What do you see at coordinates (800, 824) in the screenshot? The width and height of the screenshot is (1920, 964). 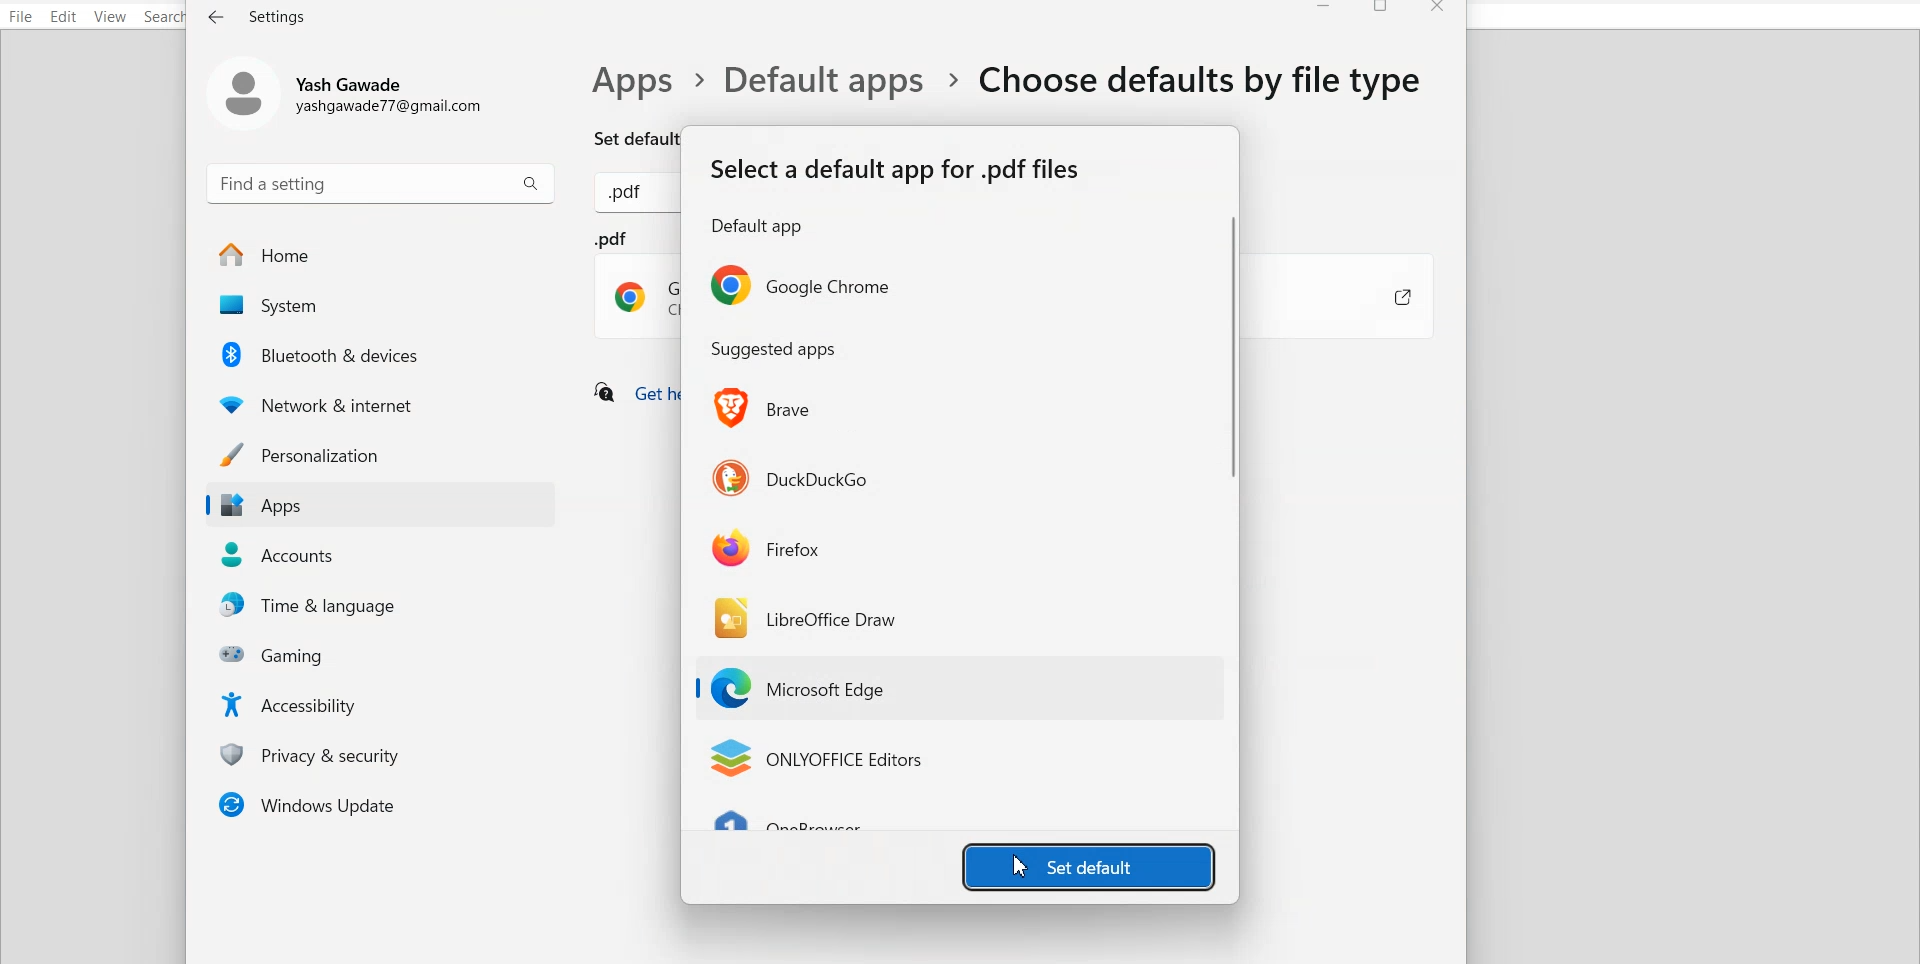 I see `One Resource` at bounding box center [800, 824].